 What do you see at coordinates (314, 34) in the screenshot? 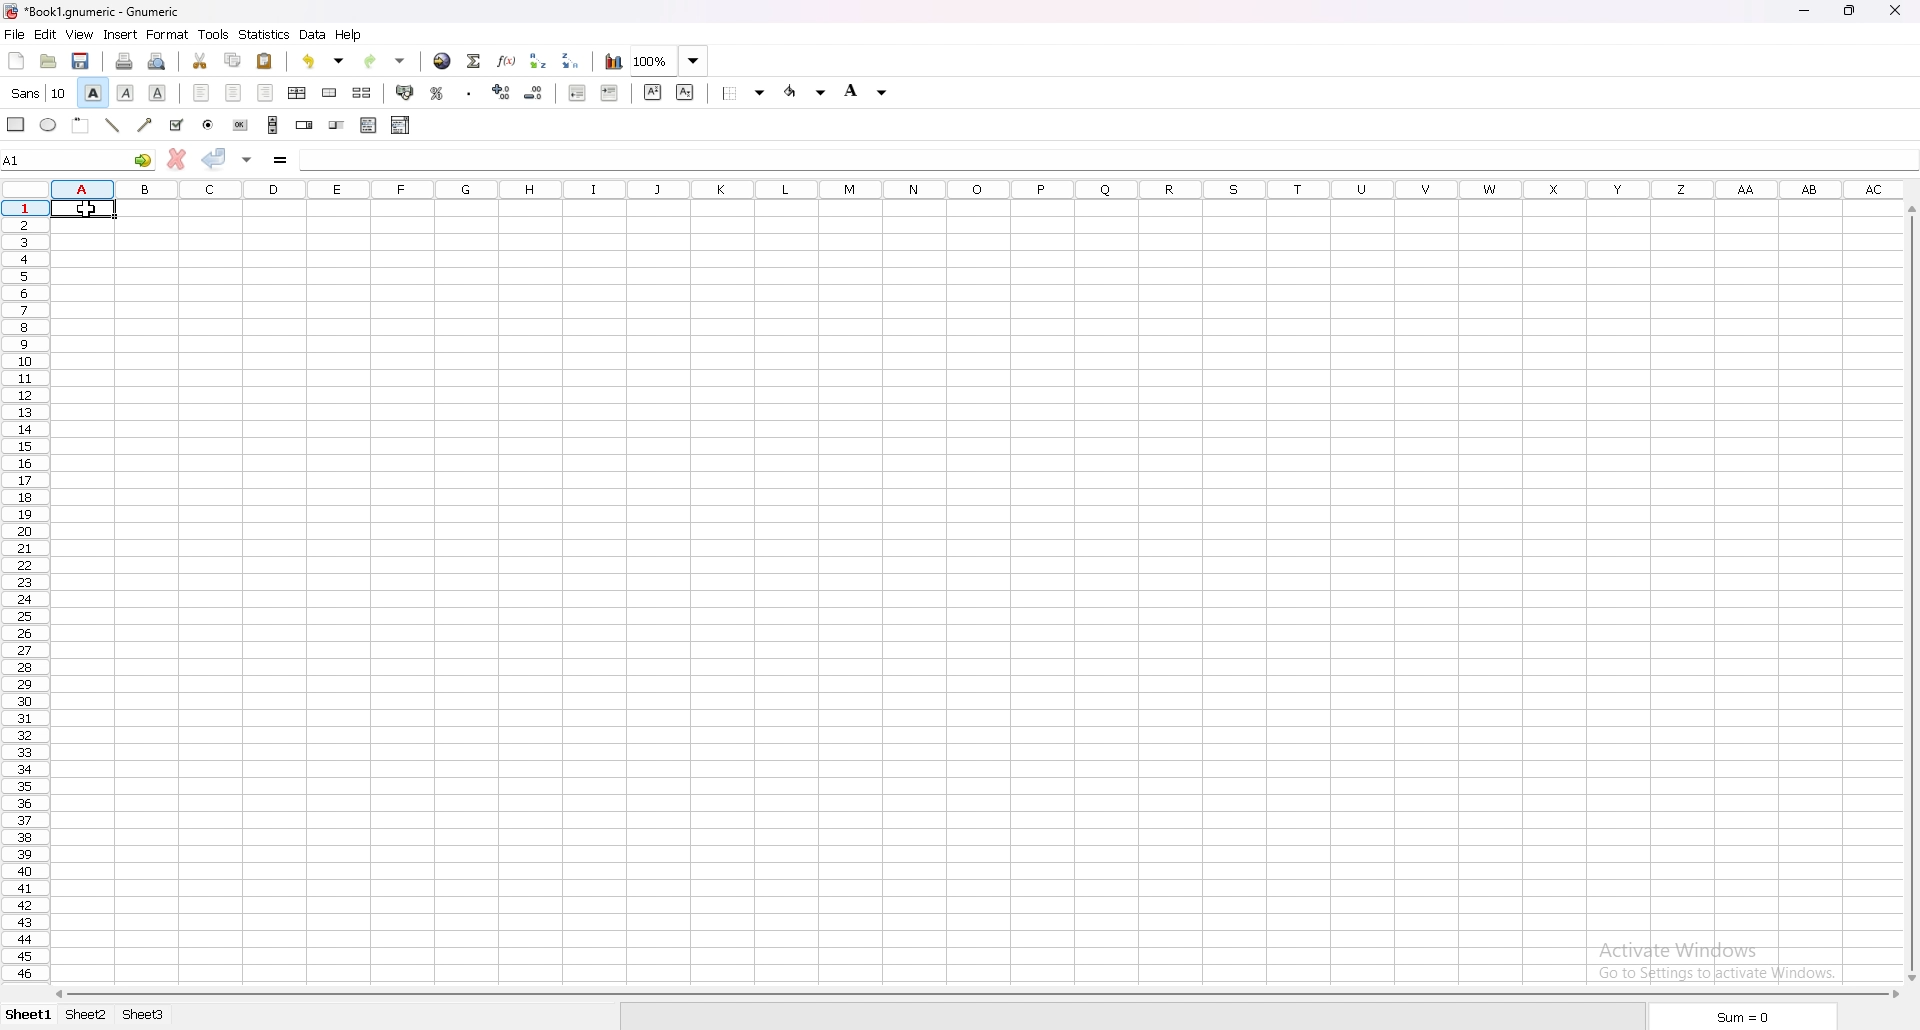
I see `data` at bounding box center [314, 34].